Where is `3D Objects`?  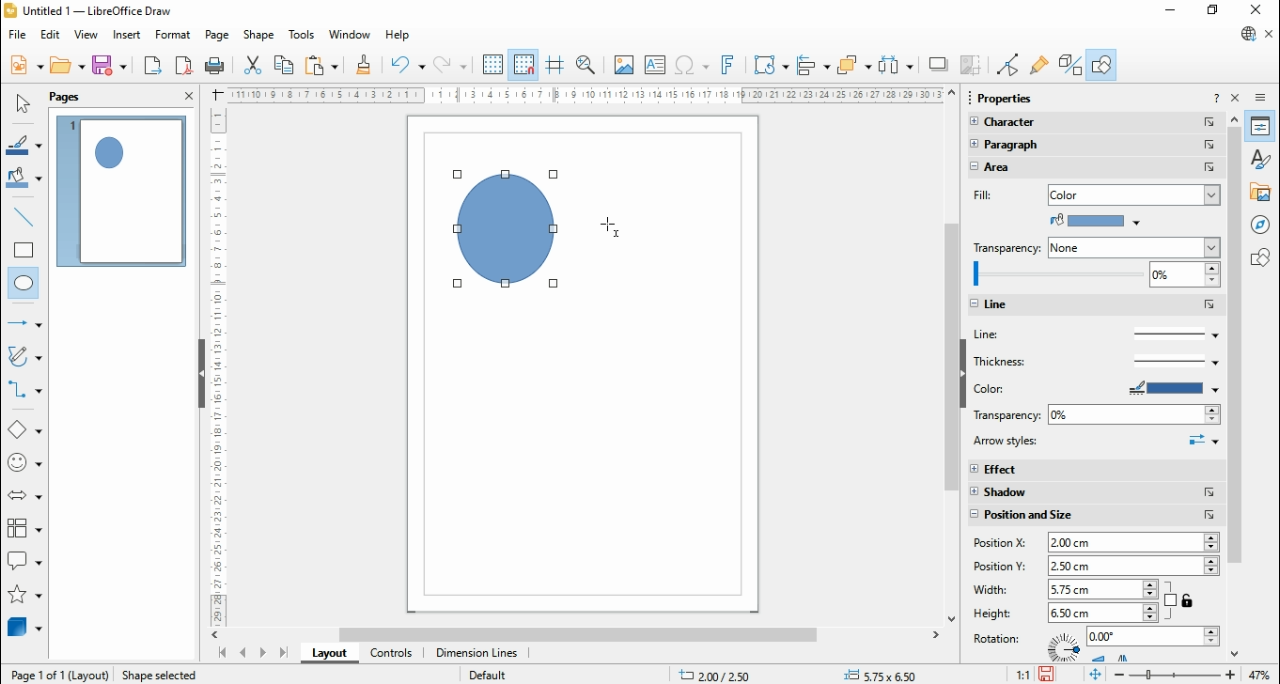 3D Objects is located at coordinates (23, 627).